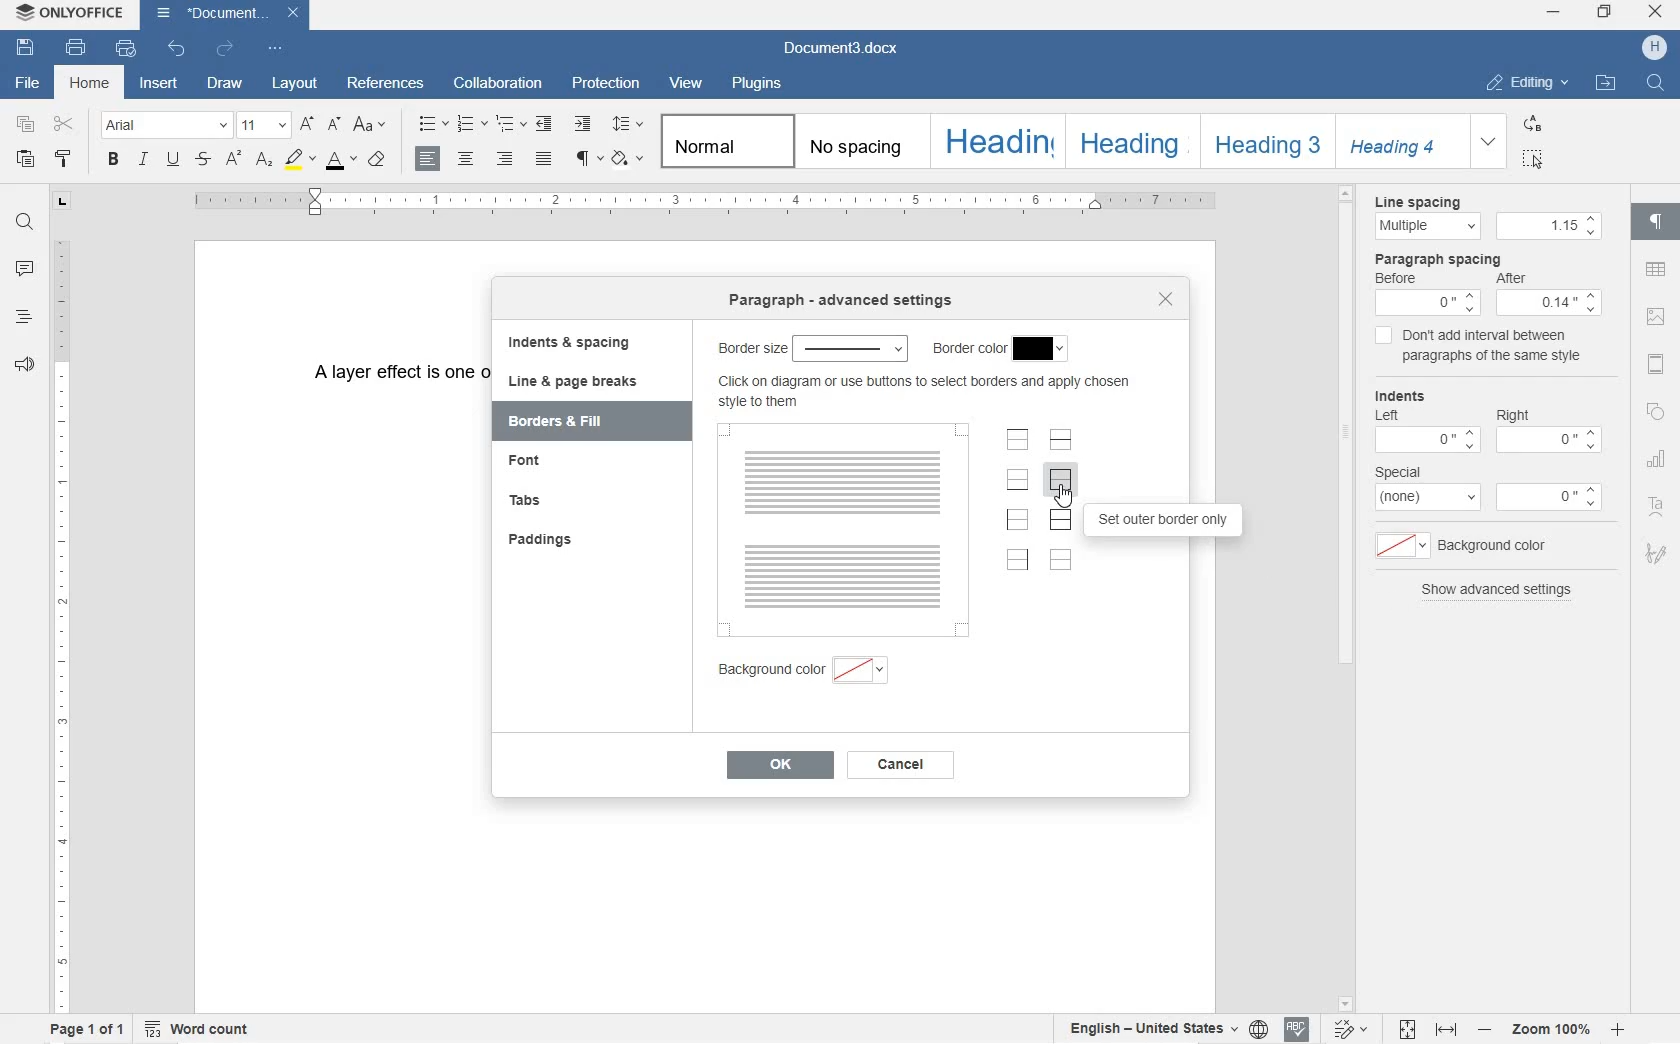  Describe the element at coordinates (500, 85) in the screenshot. I see `COLLABORATION` at that location.